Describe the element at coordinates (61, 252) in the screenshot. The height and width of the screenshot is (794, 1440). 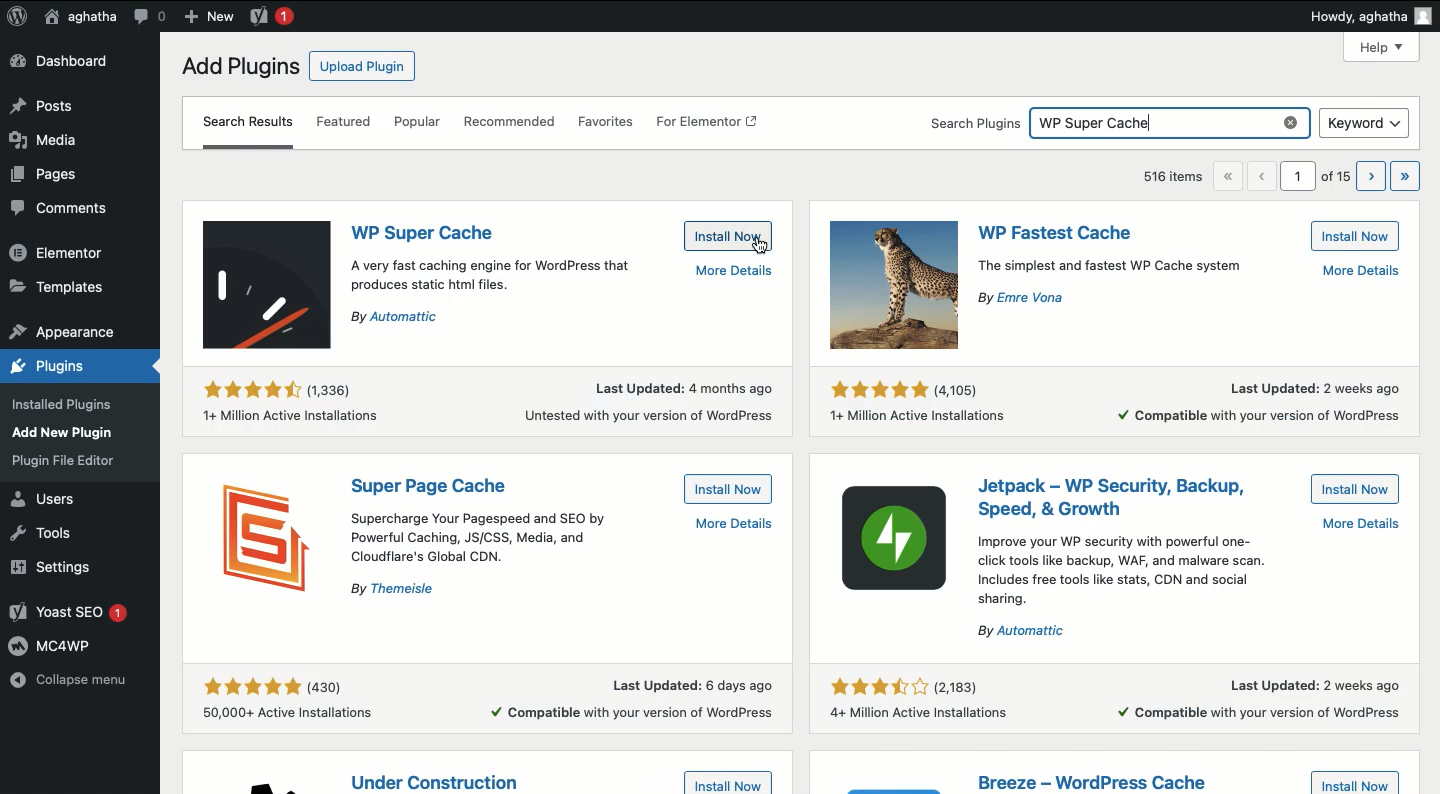
I see `Elementor` at that location.